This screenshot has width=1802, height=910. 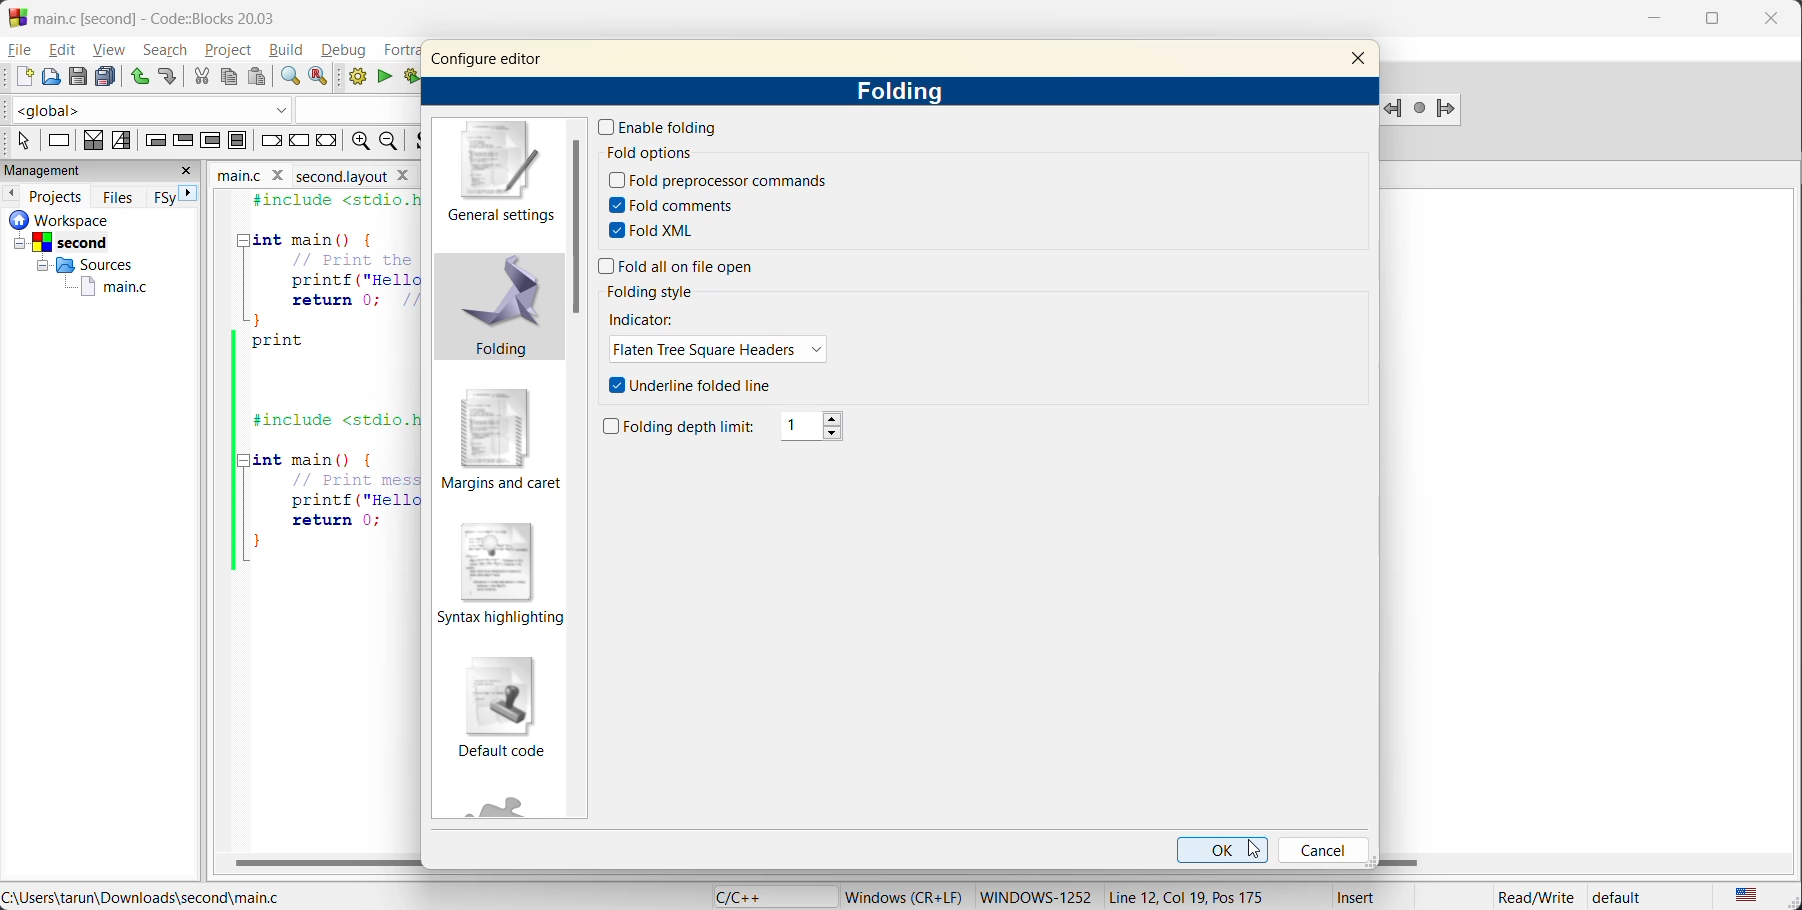 What do you see at coordinates (902, 893) in the screenshot?
I see `Windows (CR+LF)` at bounding box center [902, 893].